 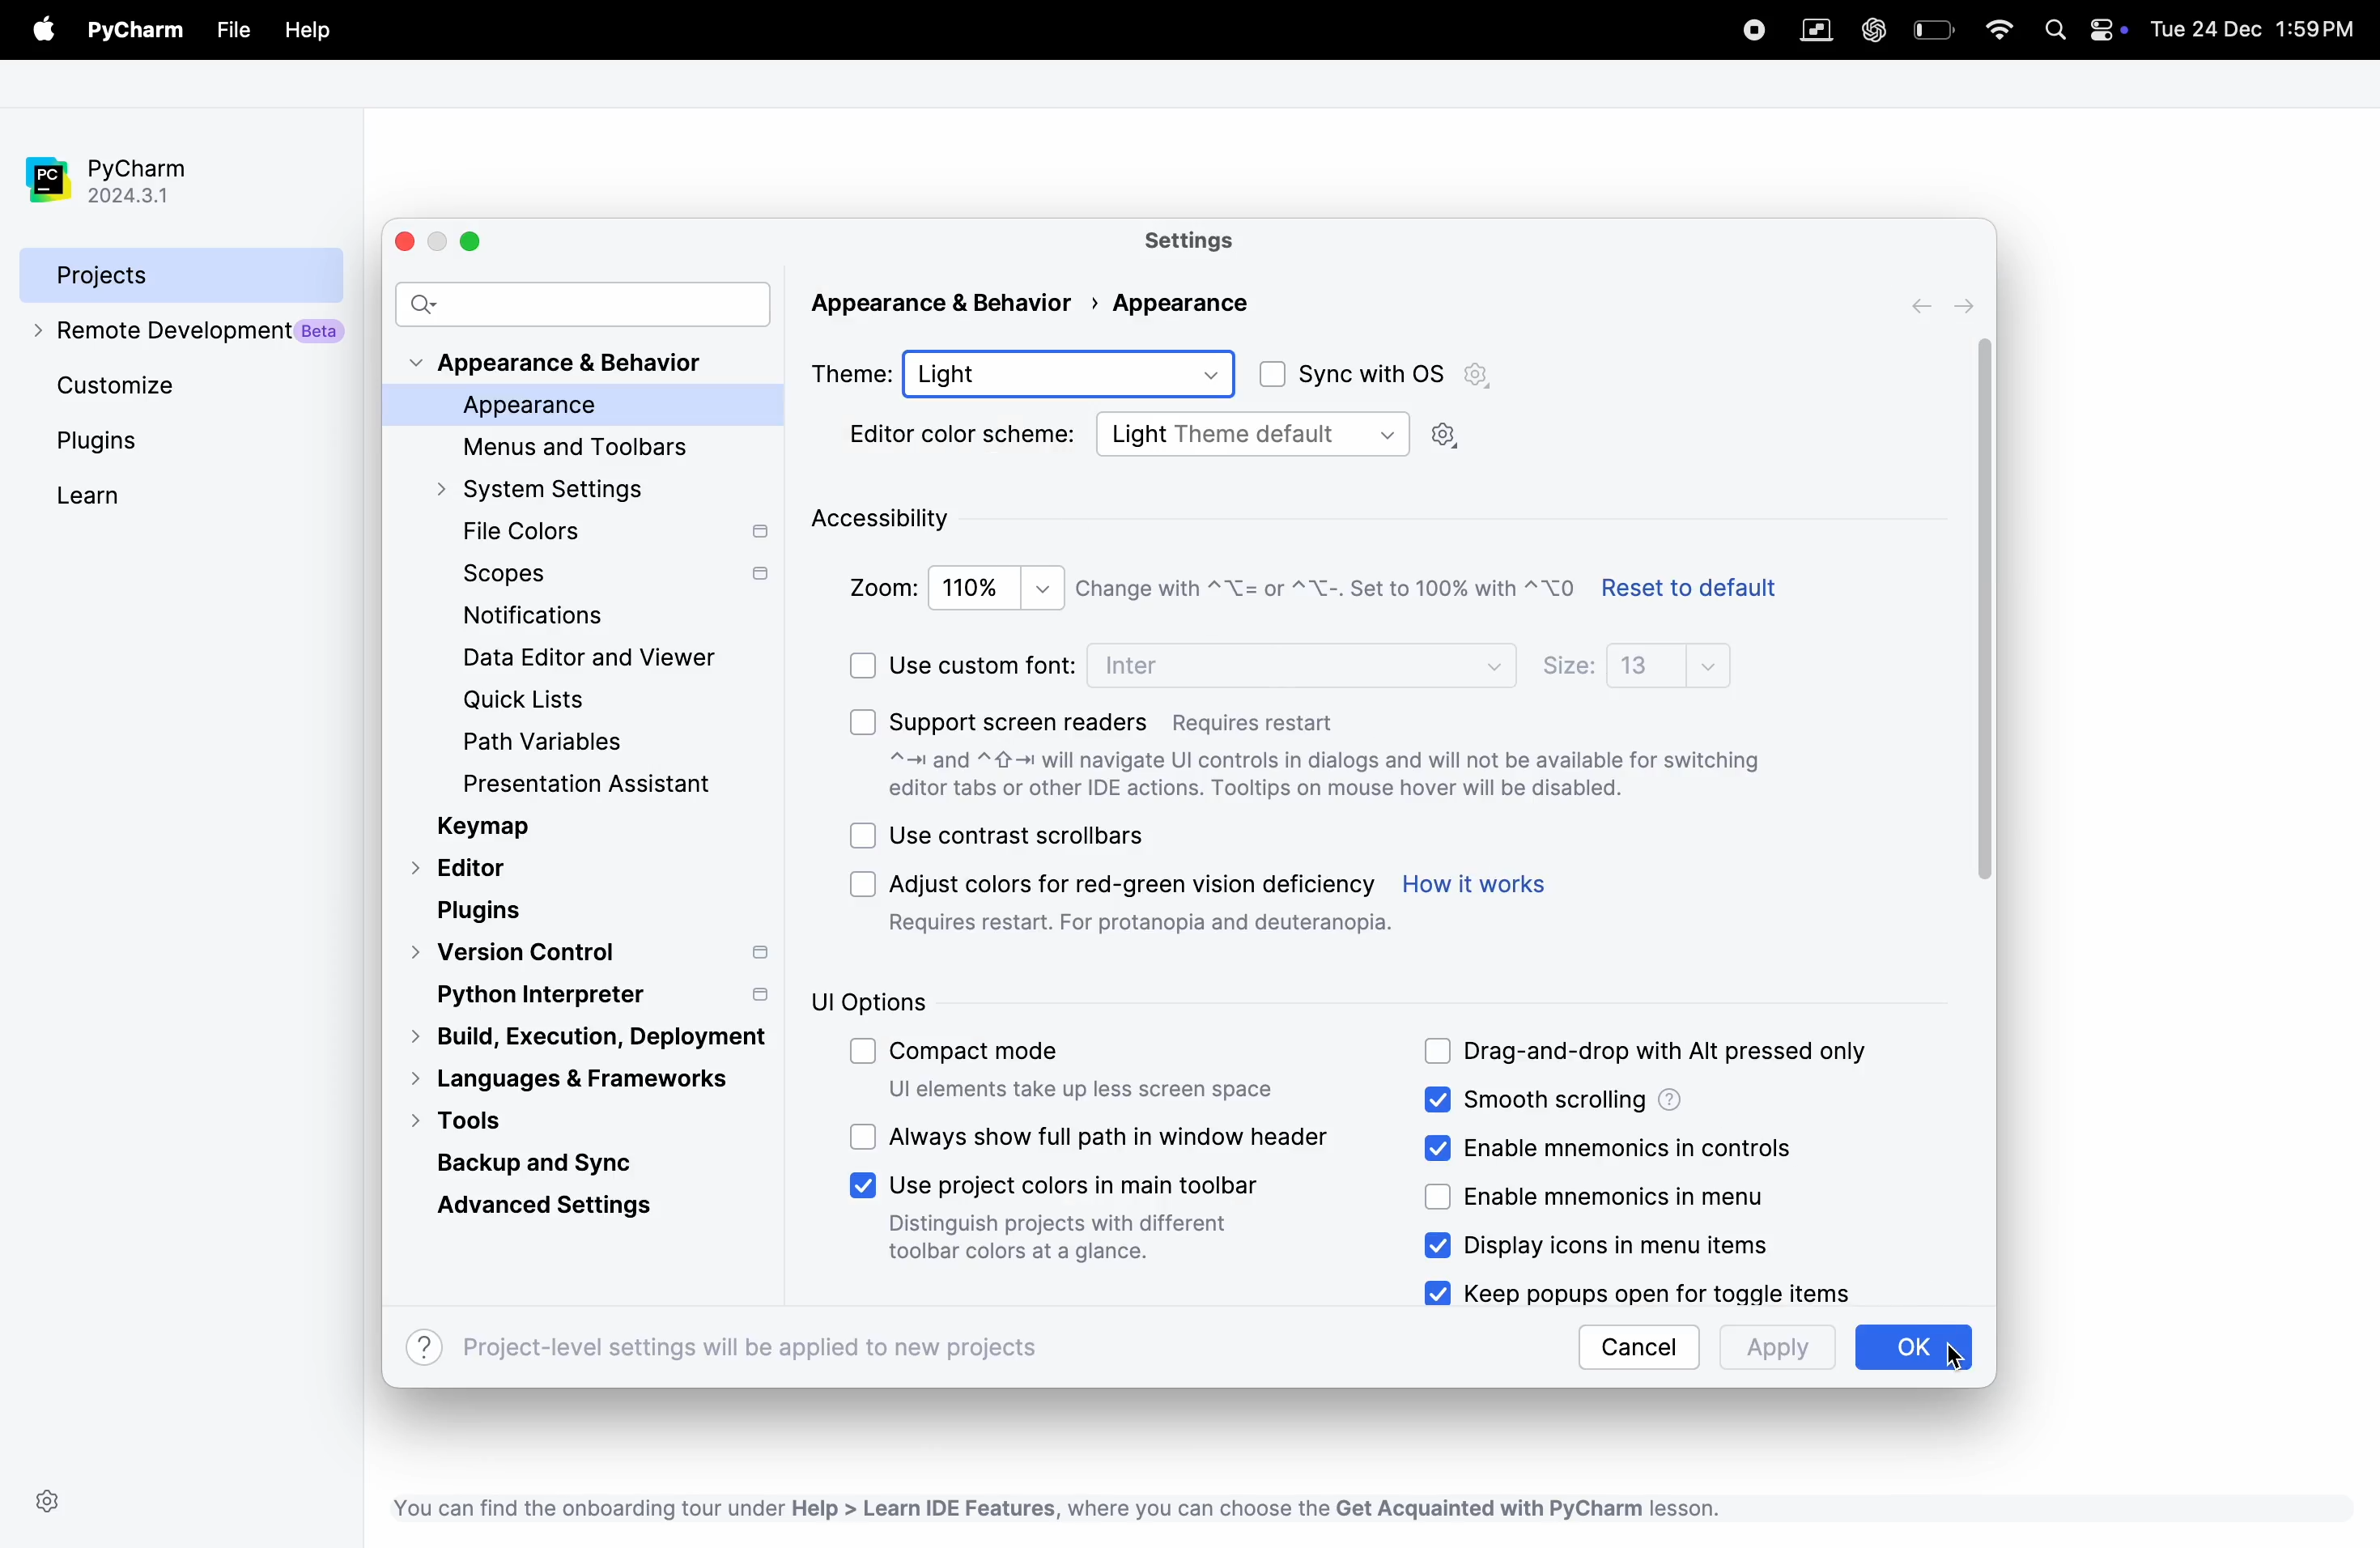 I want to click on tools, so click(x=482, y=1123).